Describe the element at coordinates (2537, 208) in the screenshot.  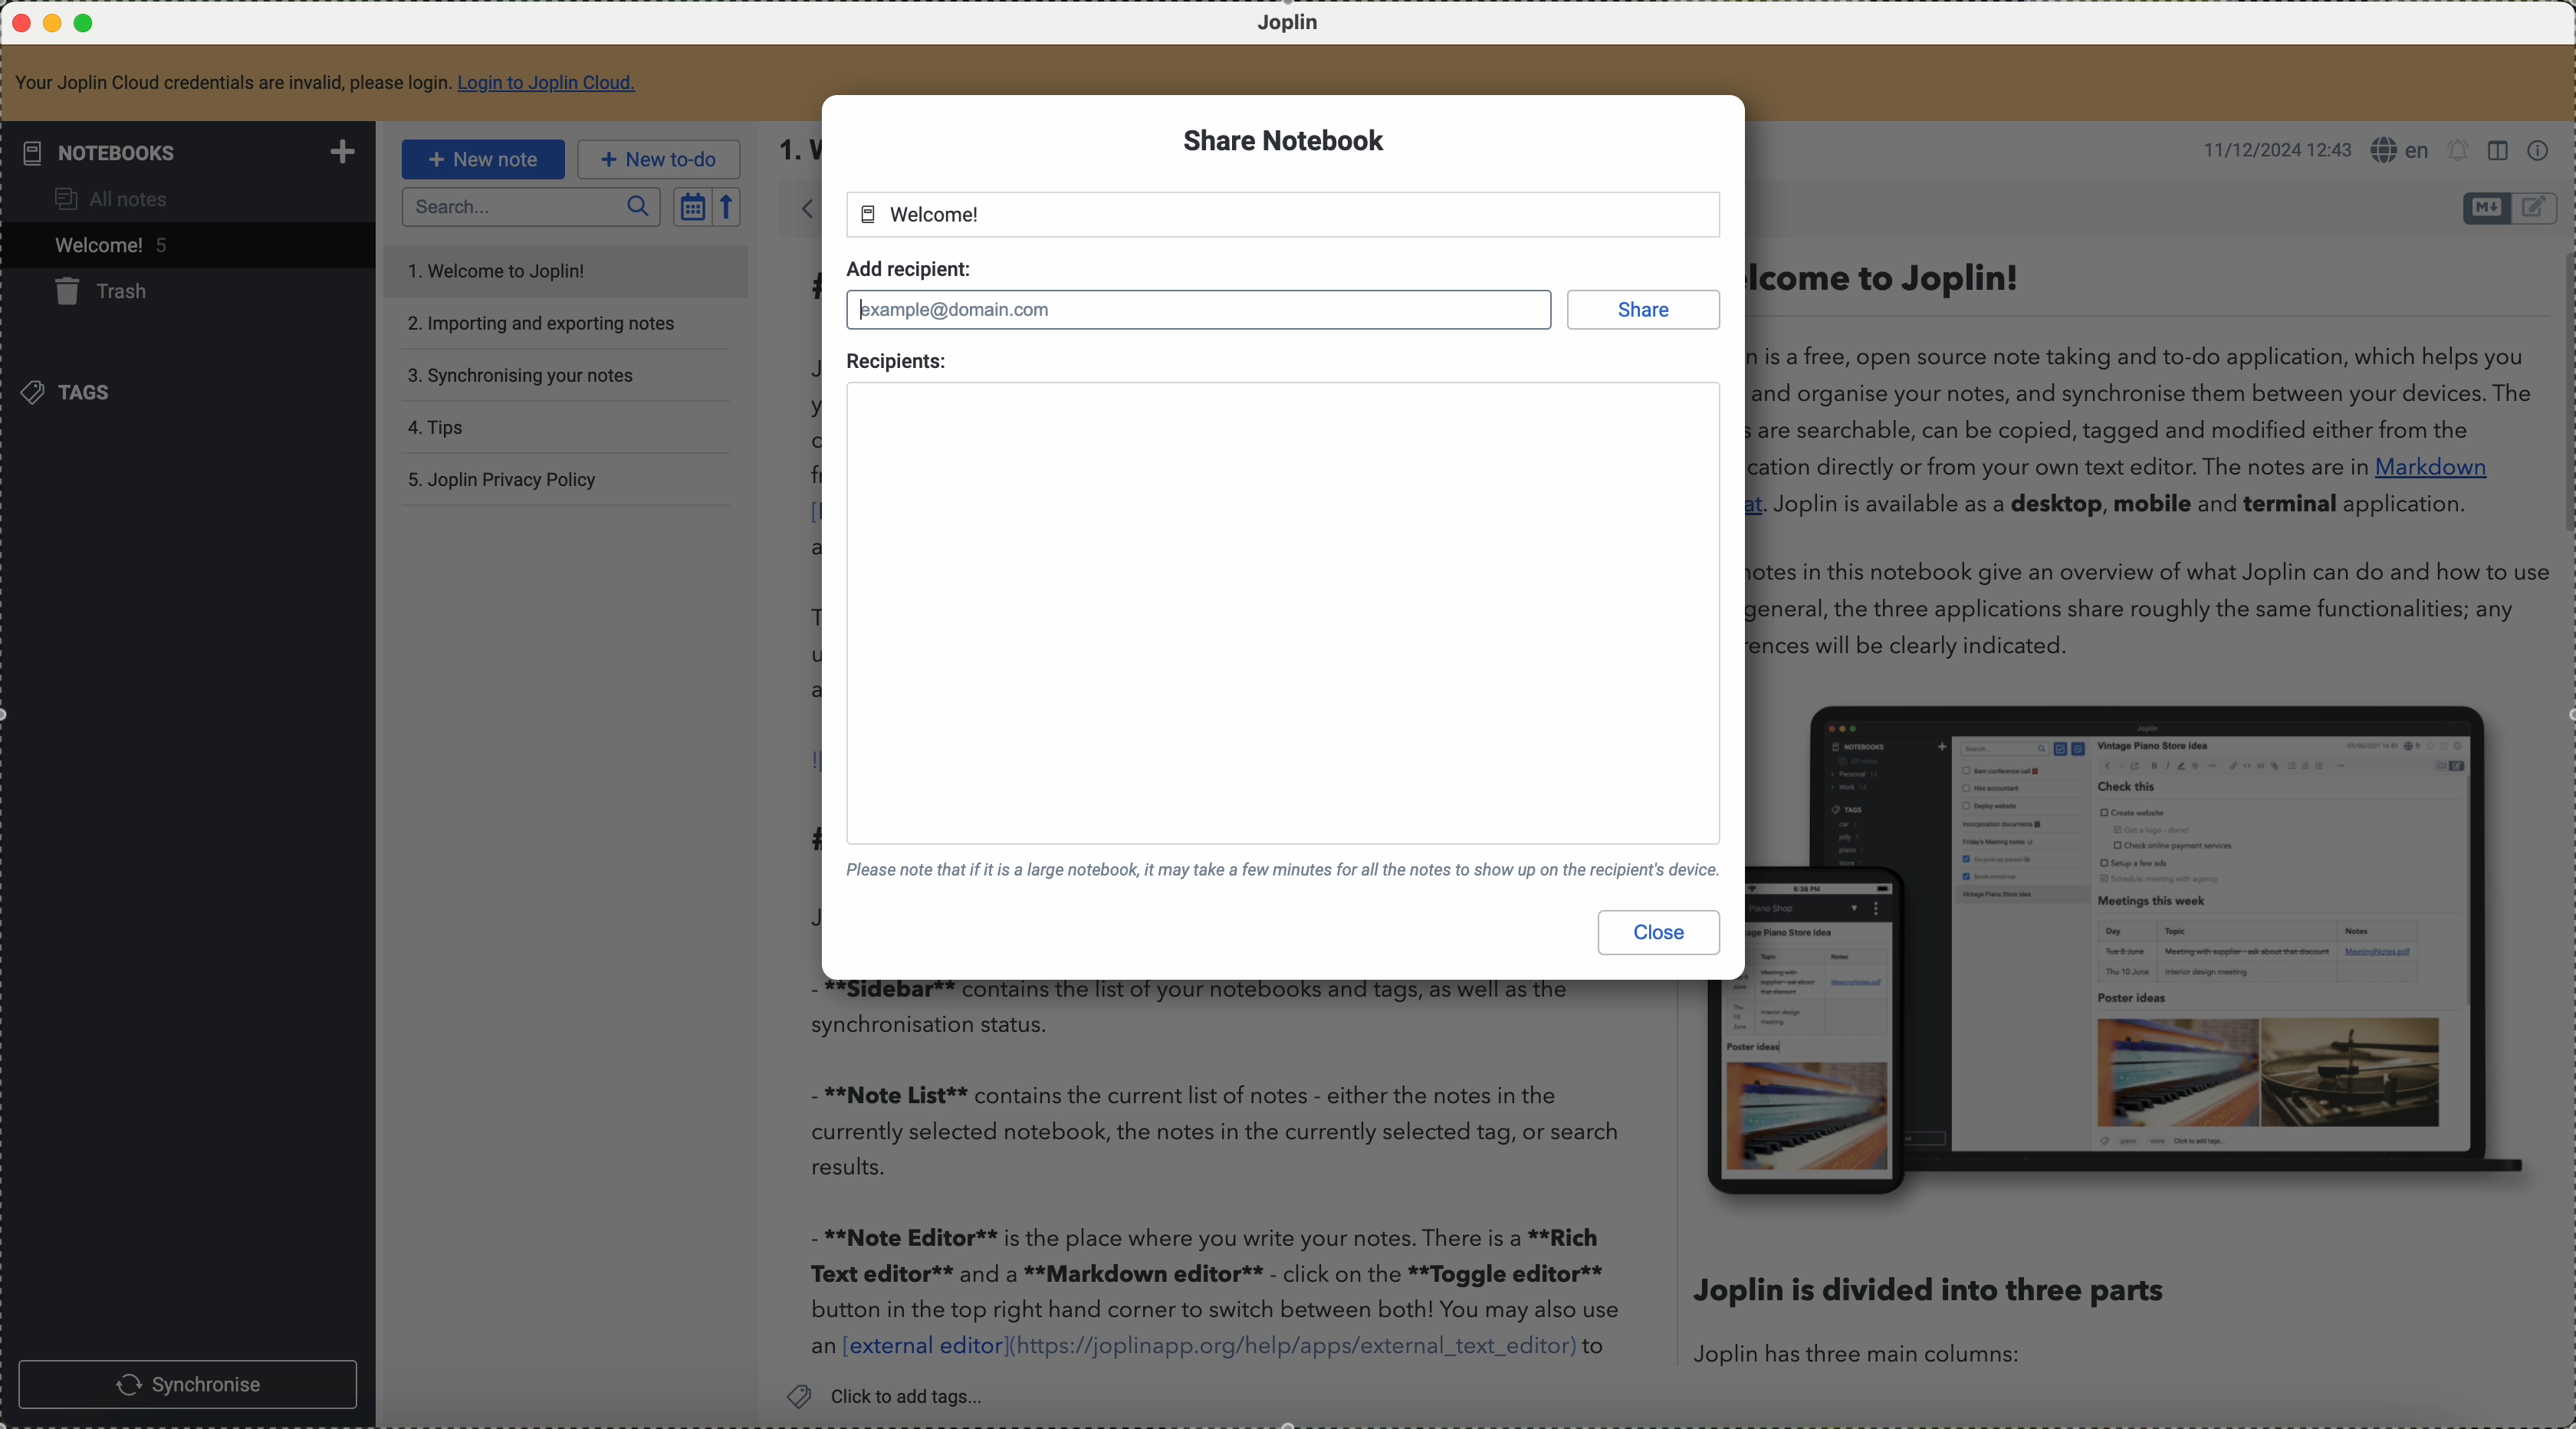
I see `toggle editor` at that location.